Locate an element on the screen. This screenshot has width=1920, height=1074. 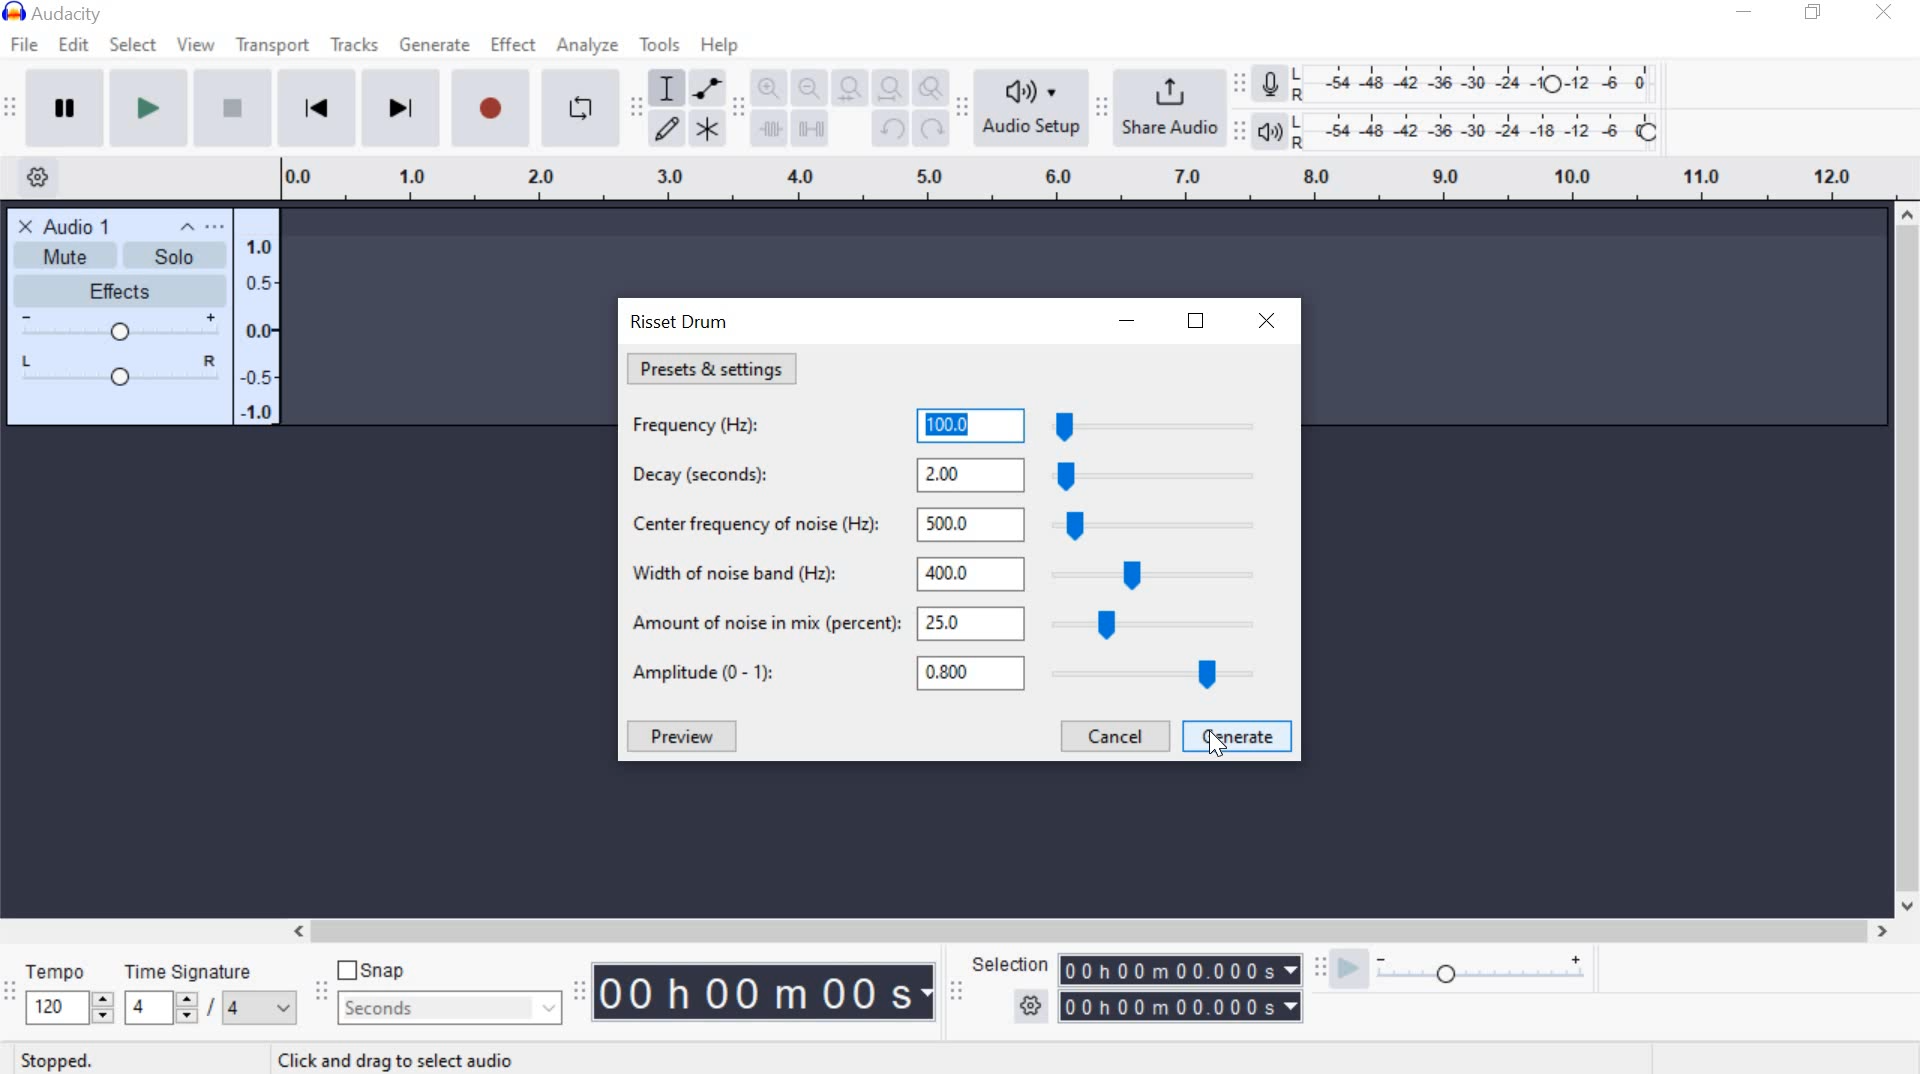
Zoom Out is located at coordinates (805, 87).